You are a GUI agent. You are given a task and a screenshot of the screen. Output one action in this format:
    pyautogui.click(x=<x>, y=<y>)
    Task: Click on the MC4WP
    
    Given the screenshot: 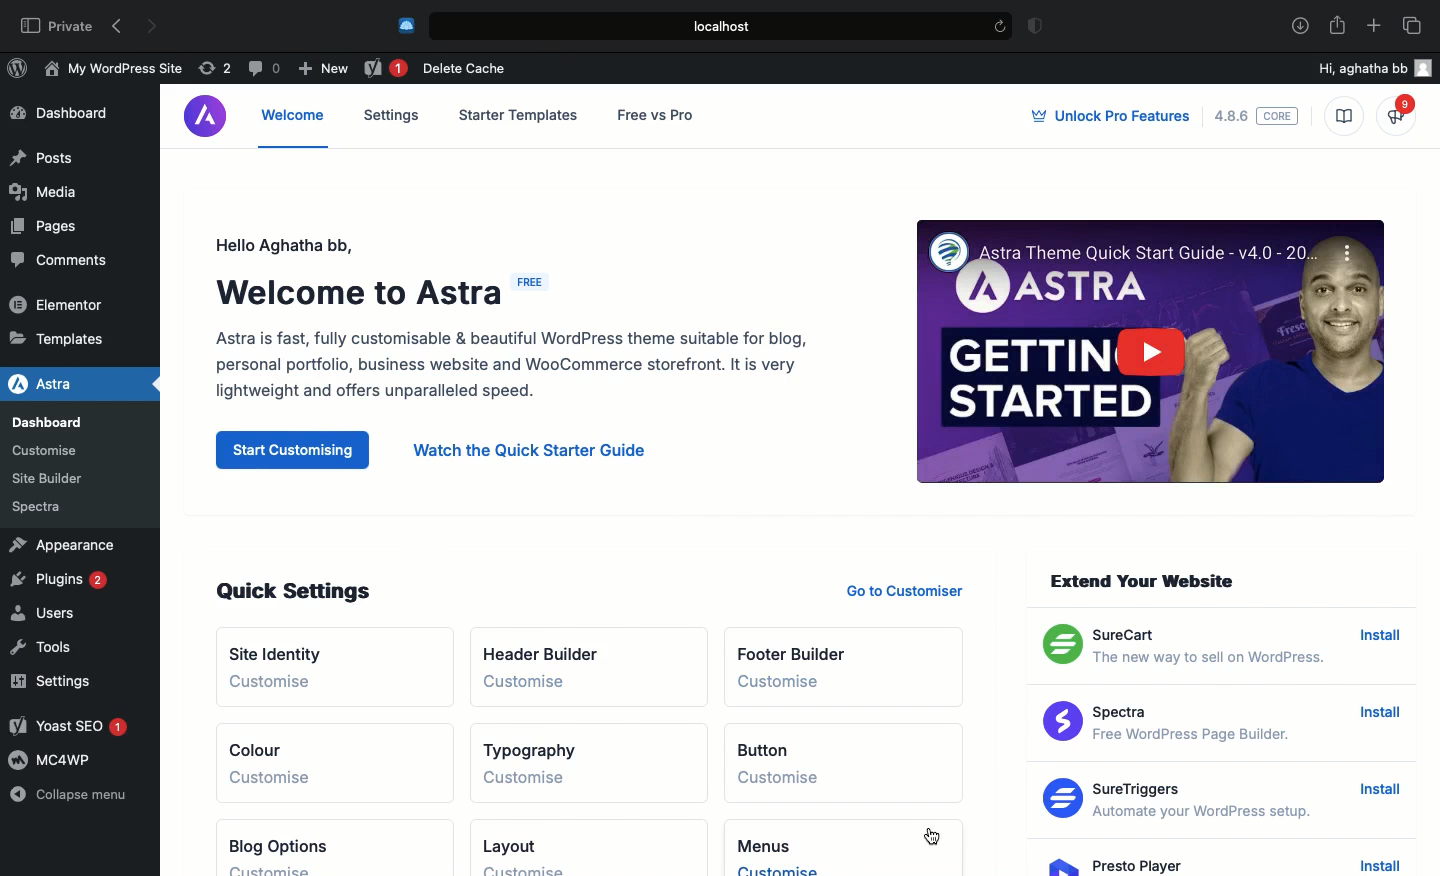 What is the action you would take?
    pyautogui.click(x=57, y=760)
    